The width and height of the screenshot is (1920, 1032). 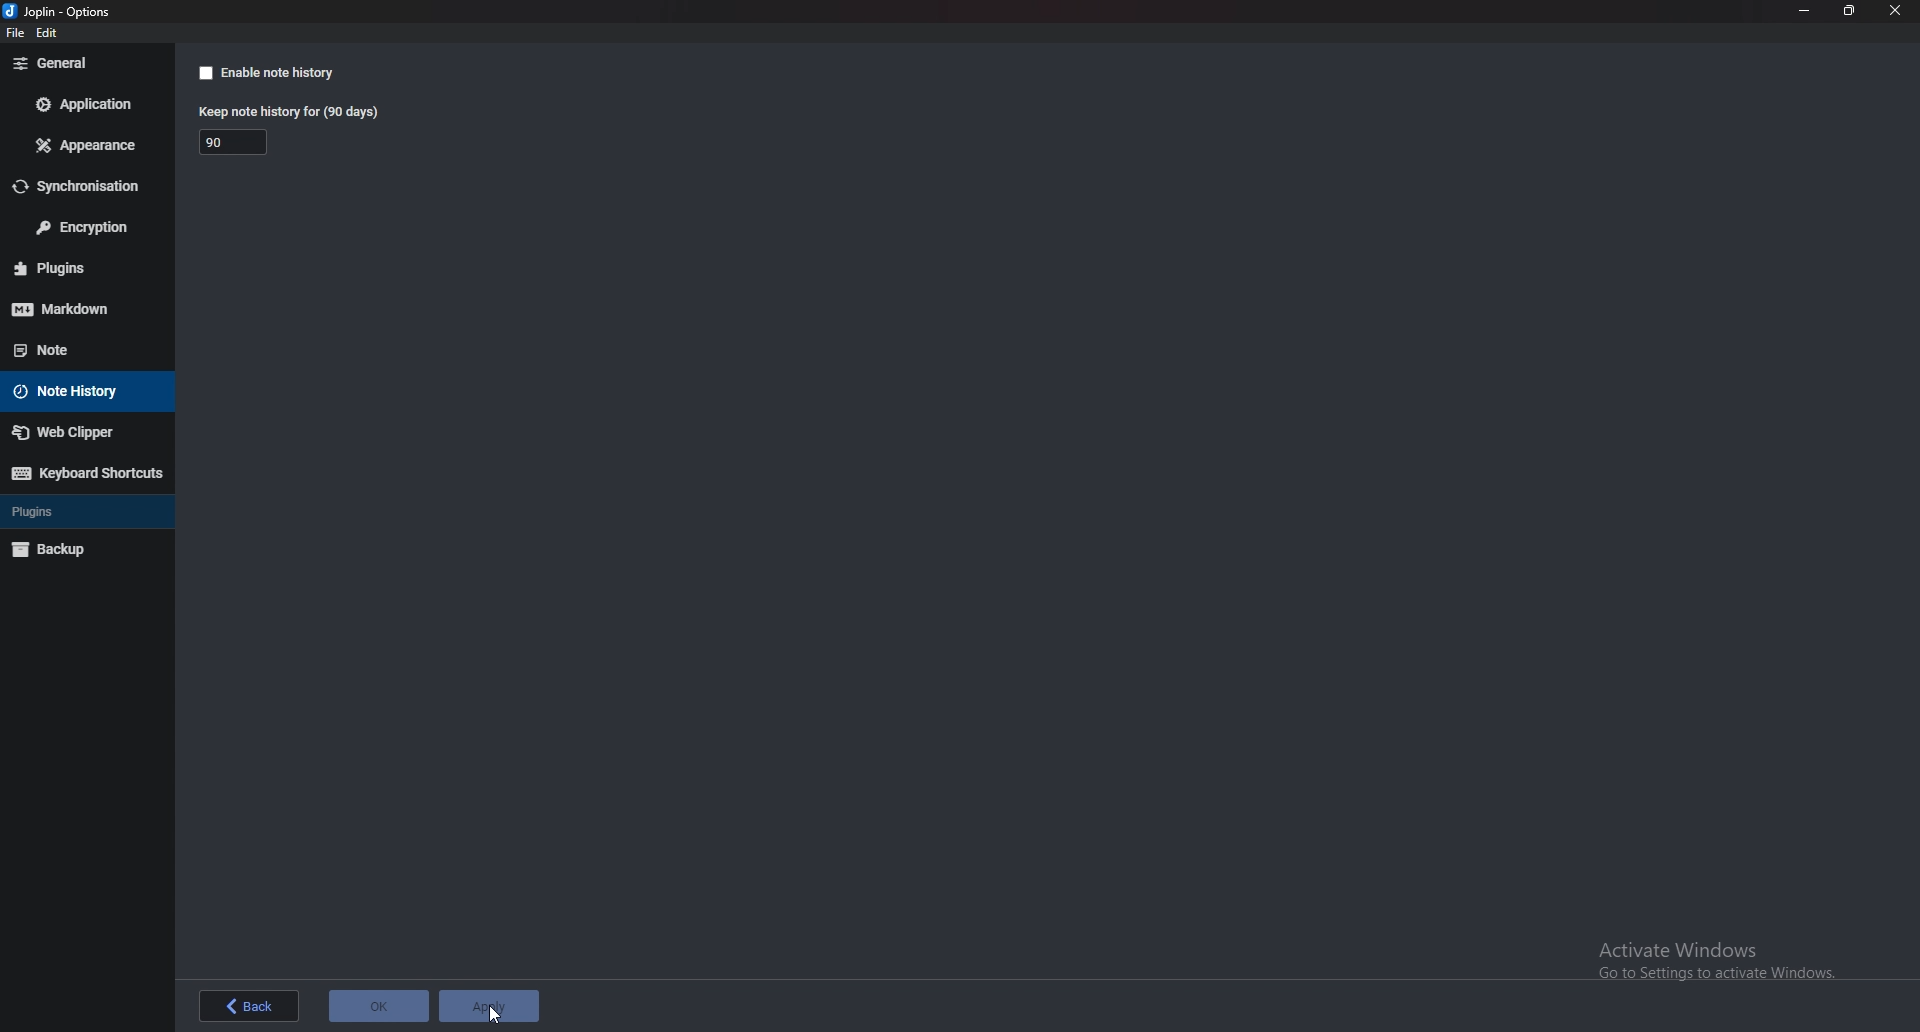 What do you see at coordinates (88, 390) in the screenshot?
I see `Note history` at bounding box center [88, 390].